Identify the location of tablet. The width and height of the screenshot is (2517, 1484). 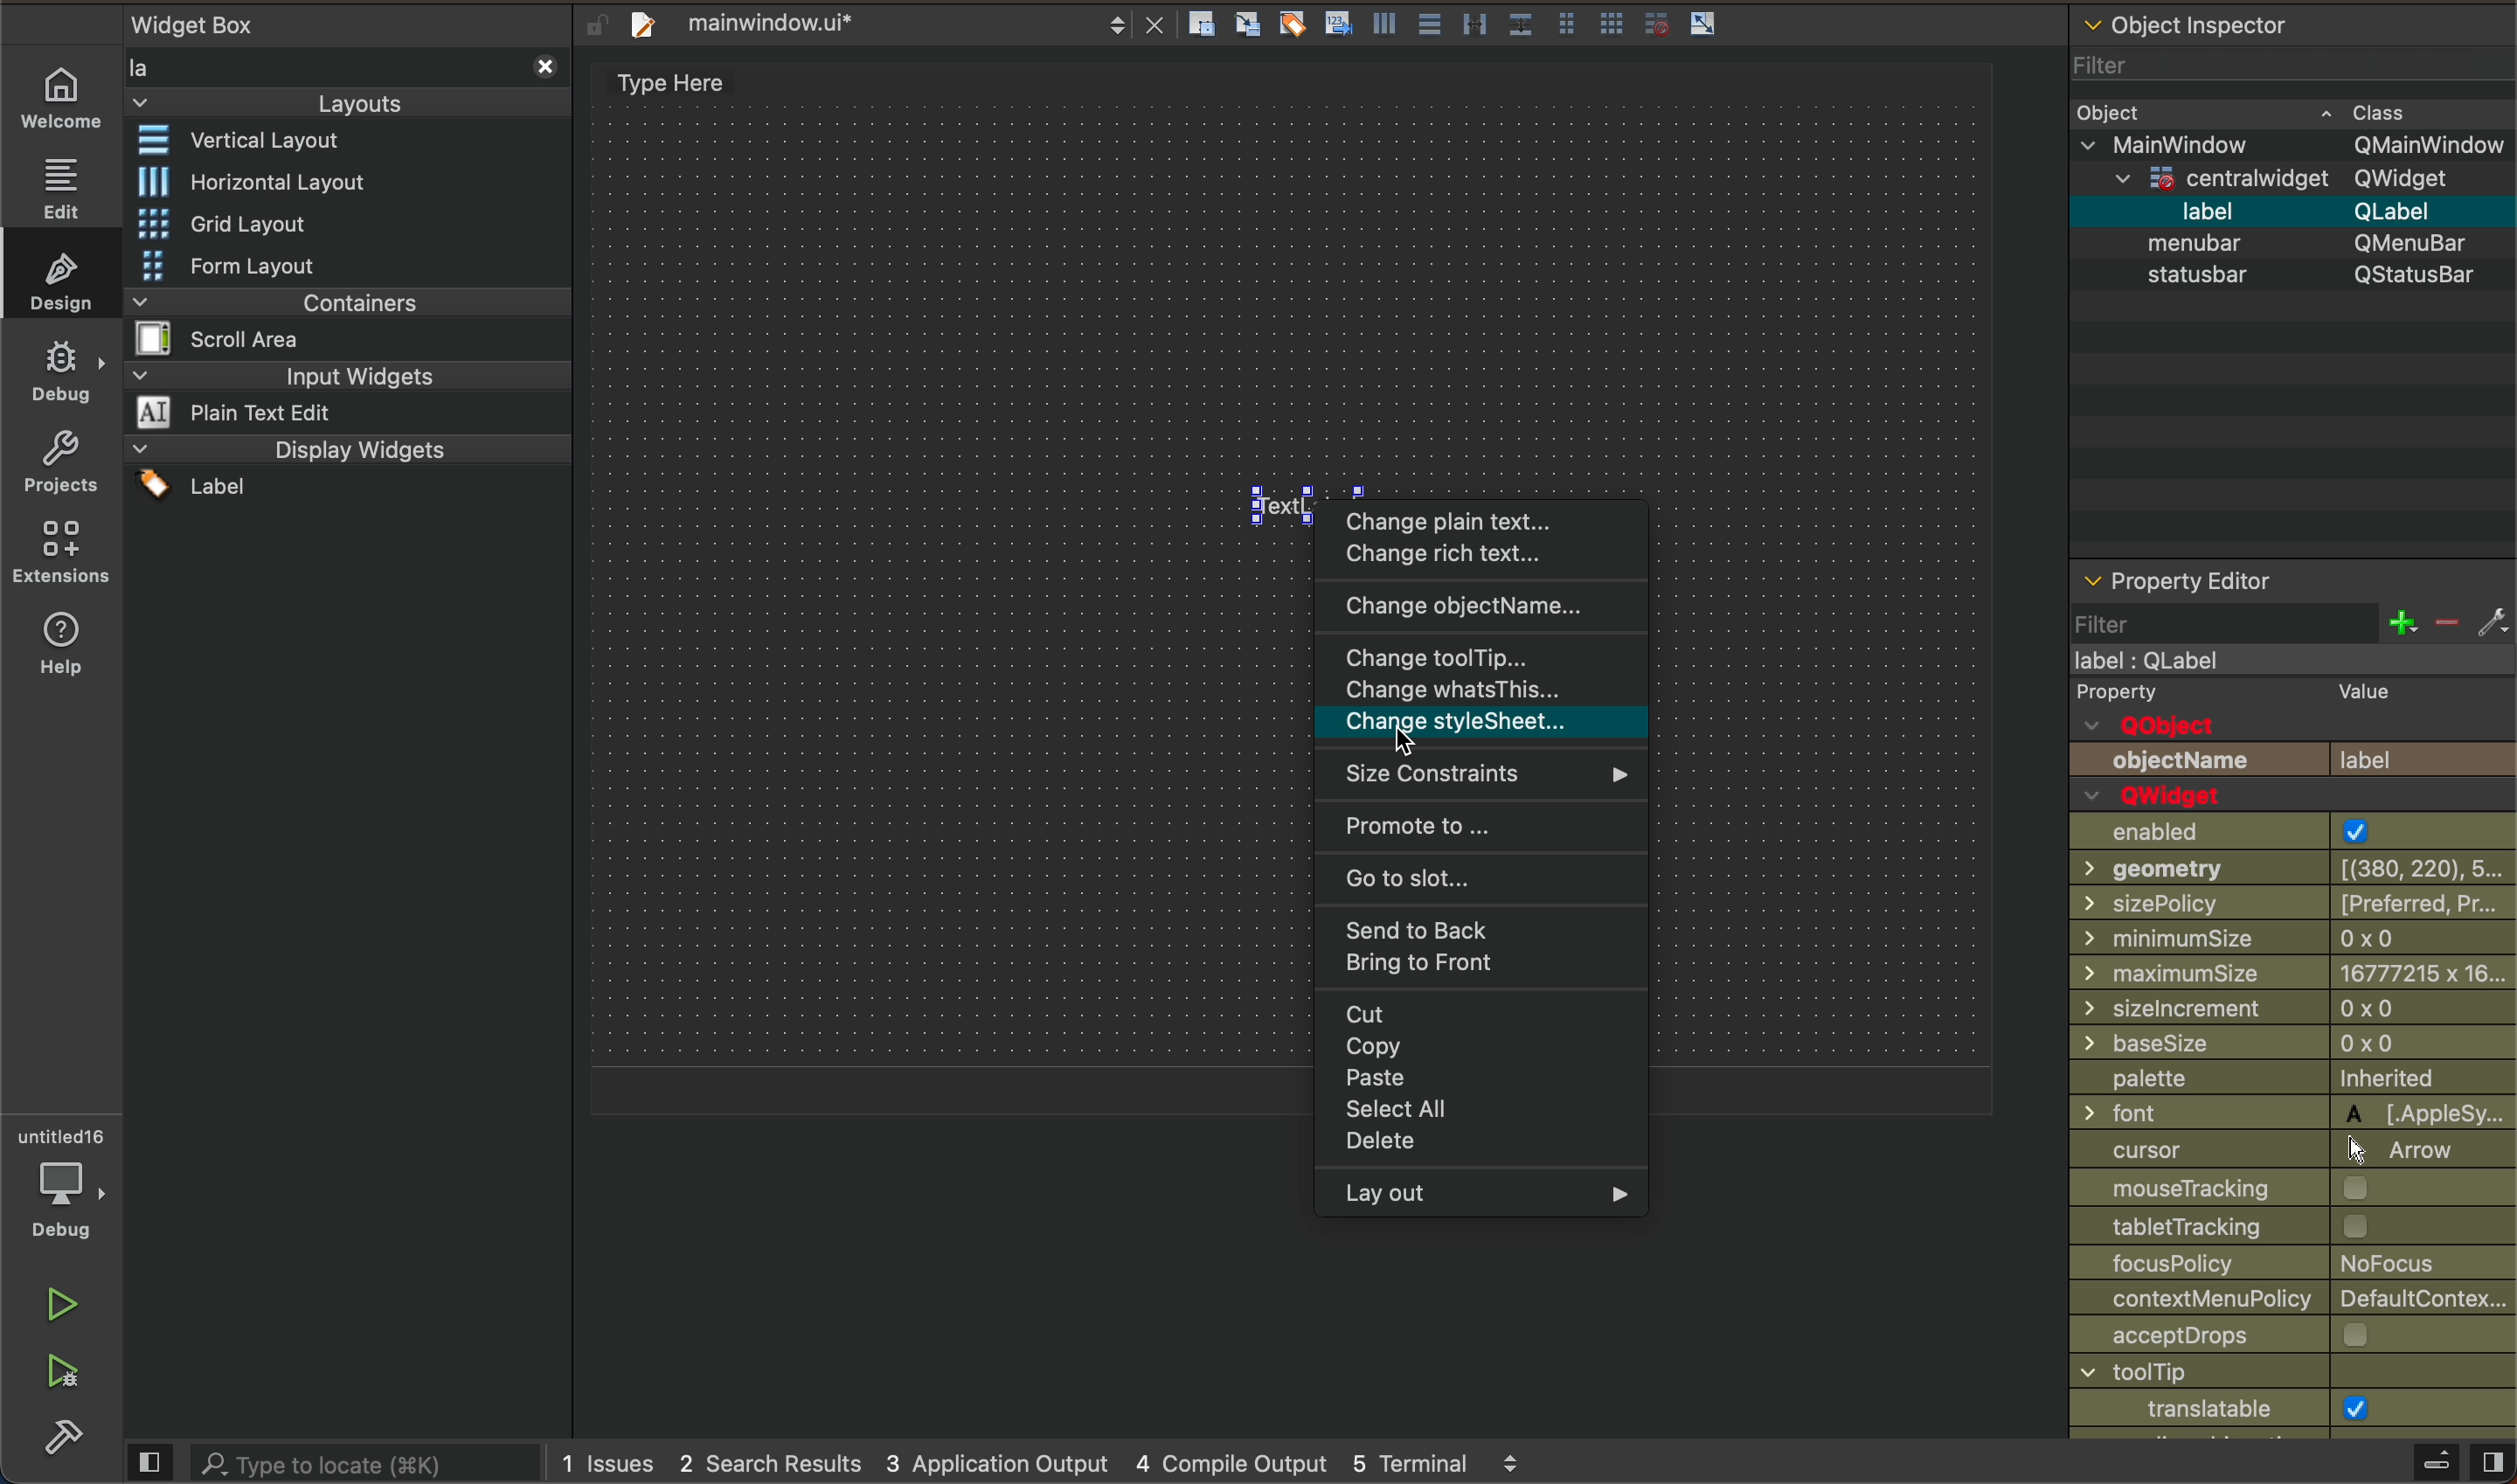
(2295, 1229).